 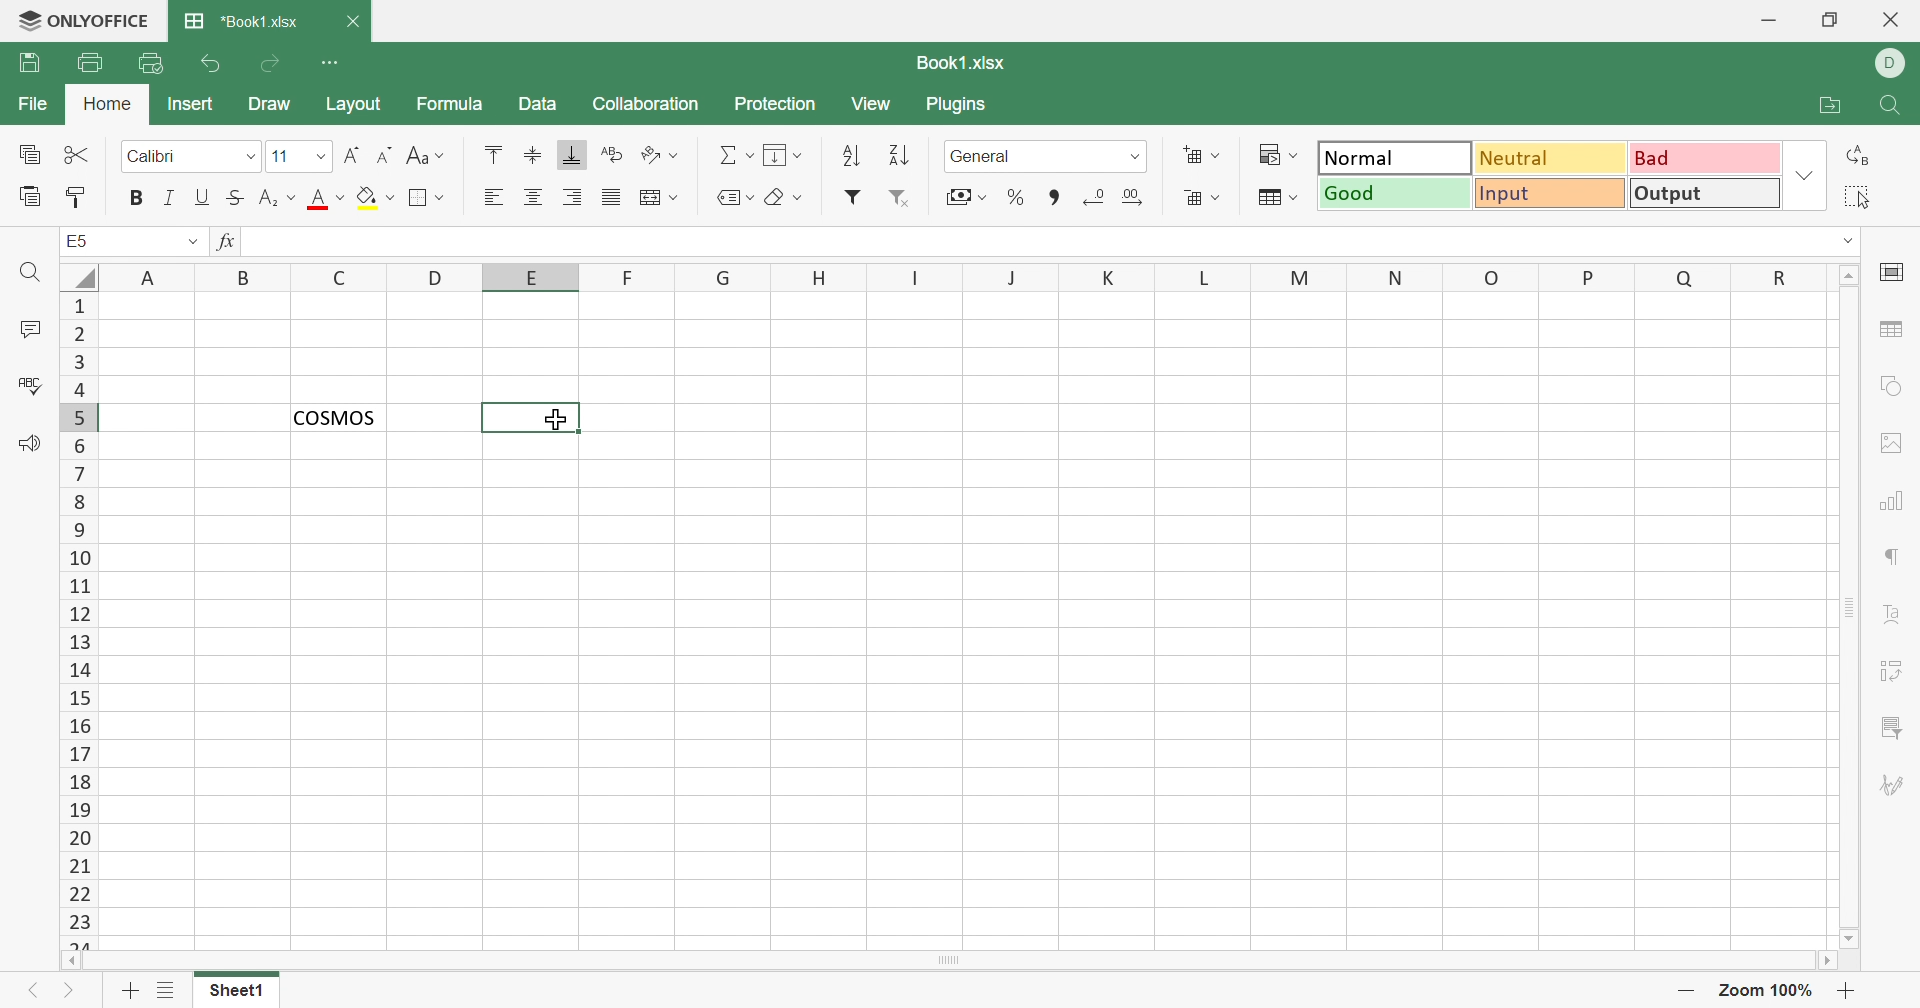 I want to click on Format as table template, so click(x=1279, y=199).